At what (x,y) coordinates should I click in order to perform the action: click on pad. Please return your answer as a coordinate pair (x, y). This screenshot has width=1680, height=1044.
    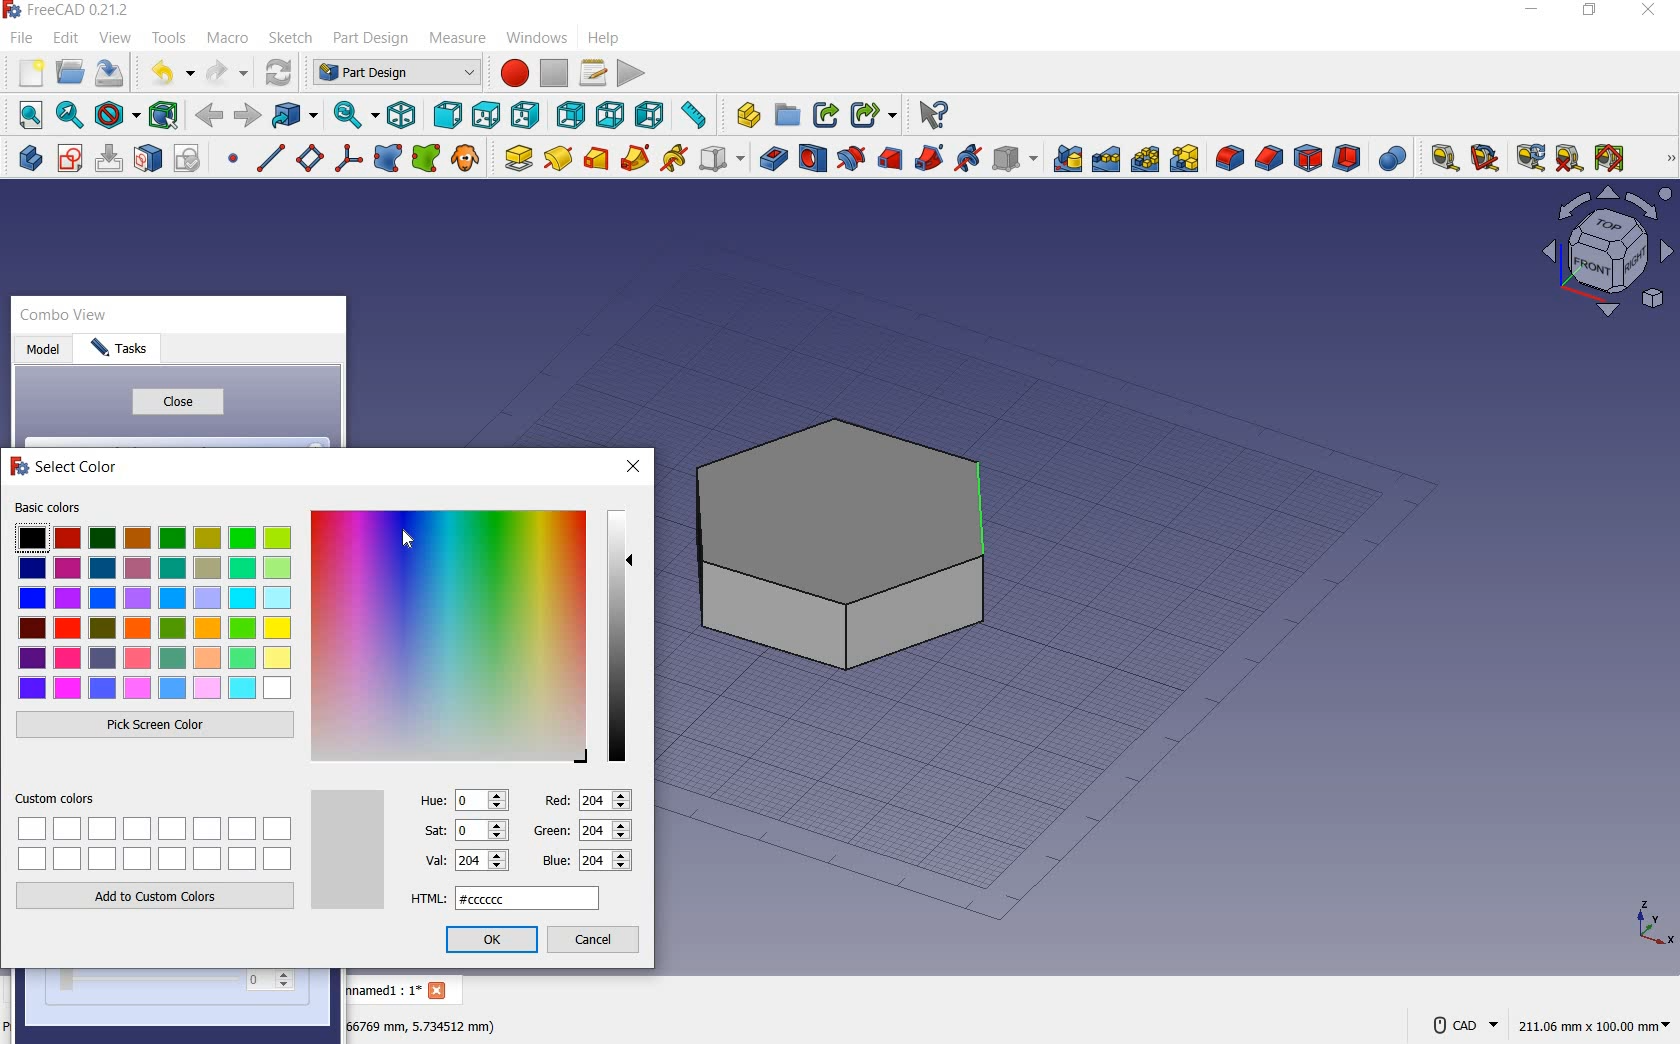
    Looking at the image, I should click on (515, 157).